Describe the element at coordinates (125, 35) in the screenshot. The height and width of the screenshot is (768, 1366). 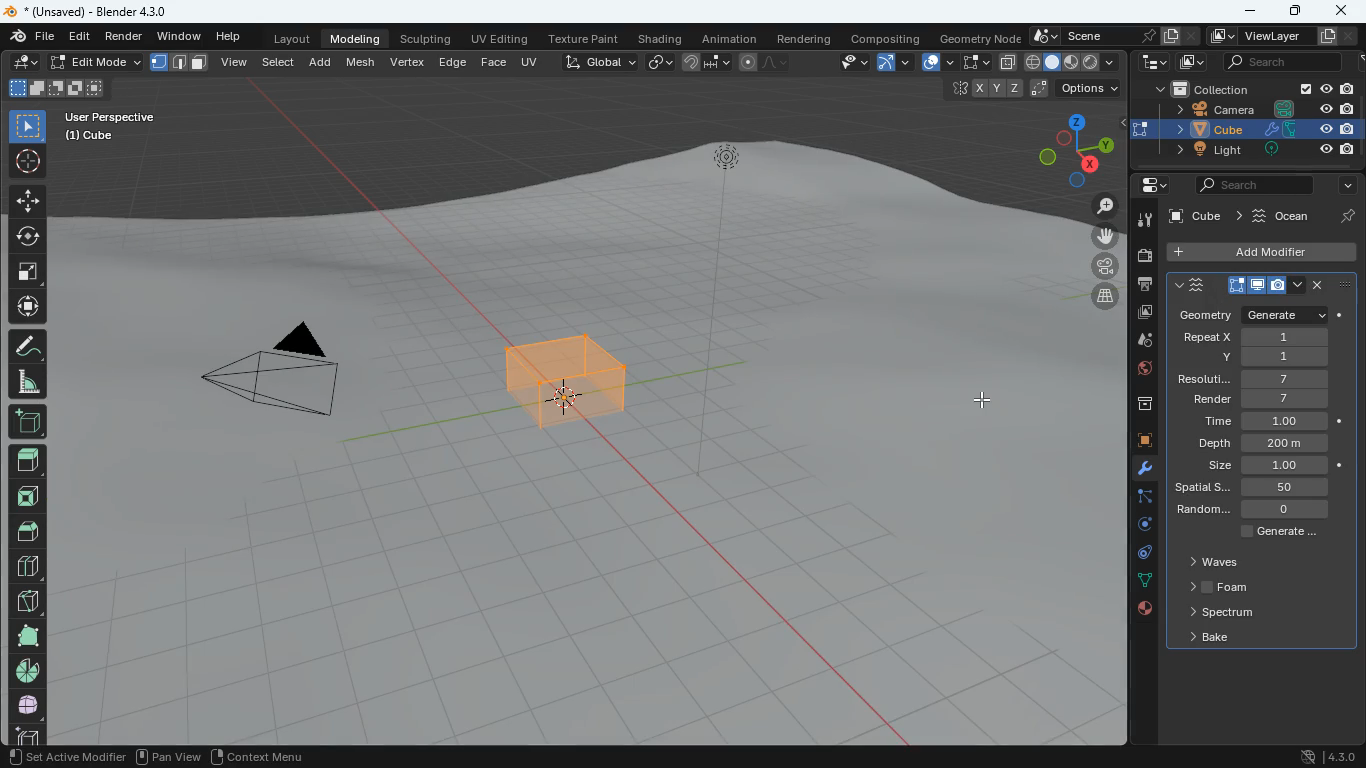
I see `render` at that location.